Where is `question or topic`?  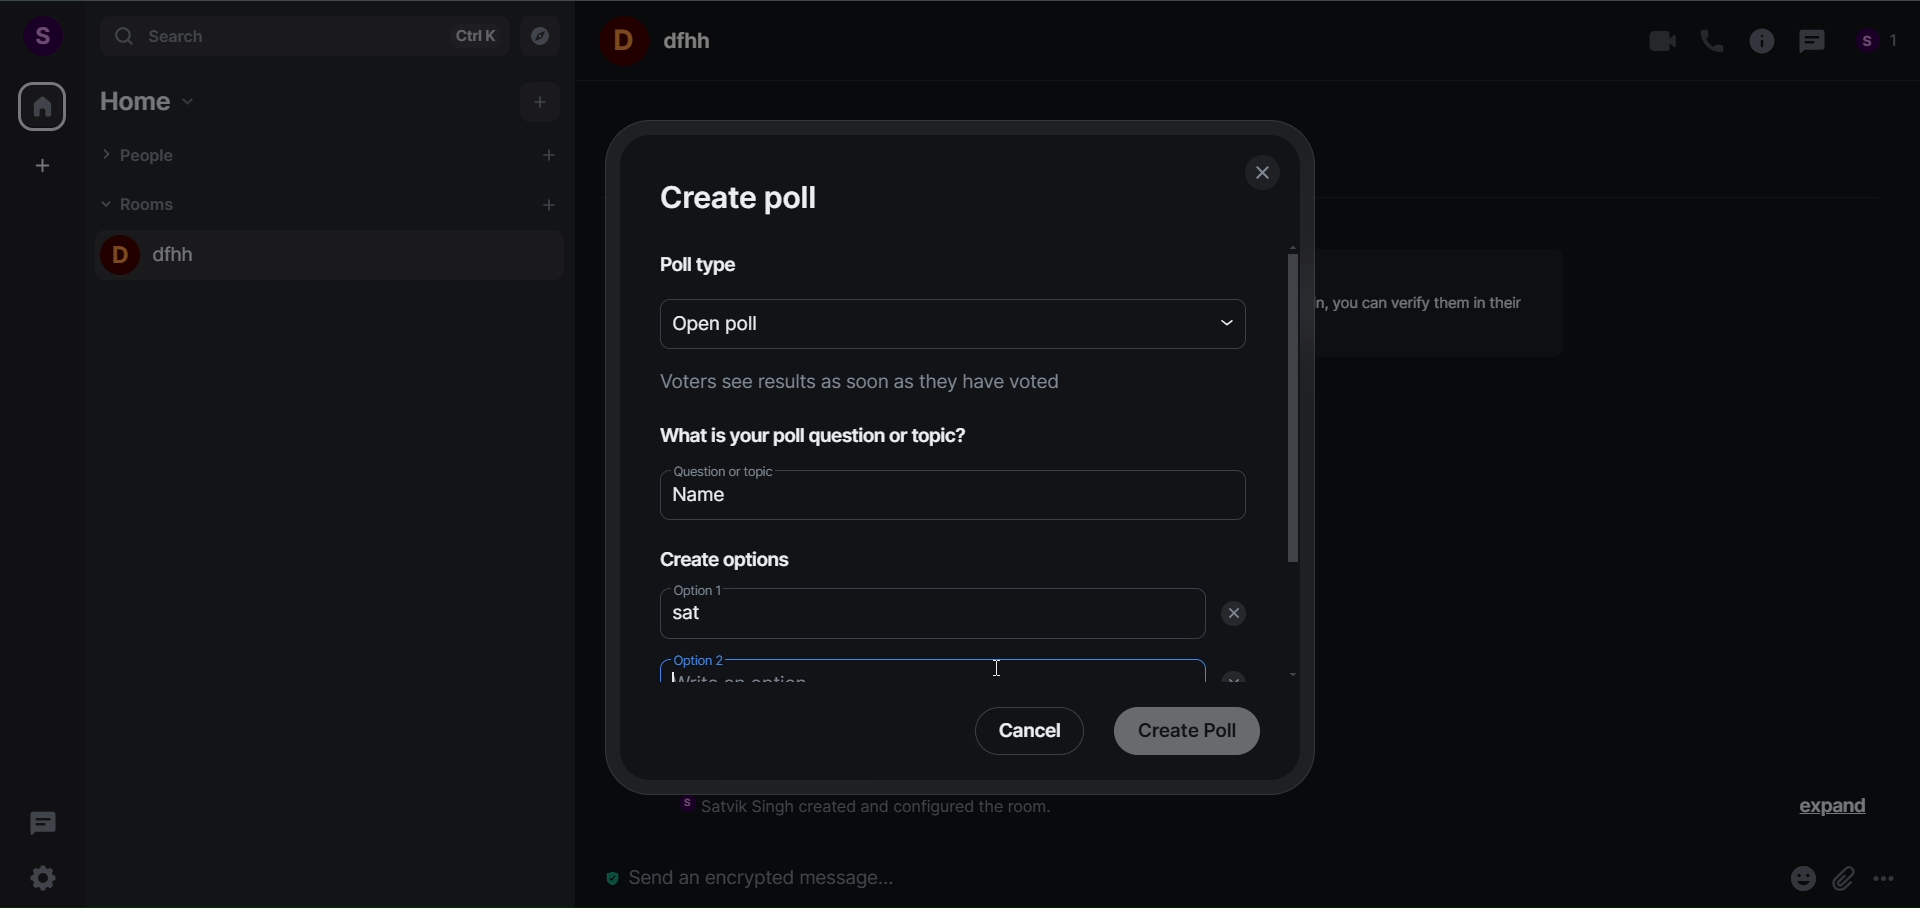 question or topic is located at coordinates (957, 490).